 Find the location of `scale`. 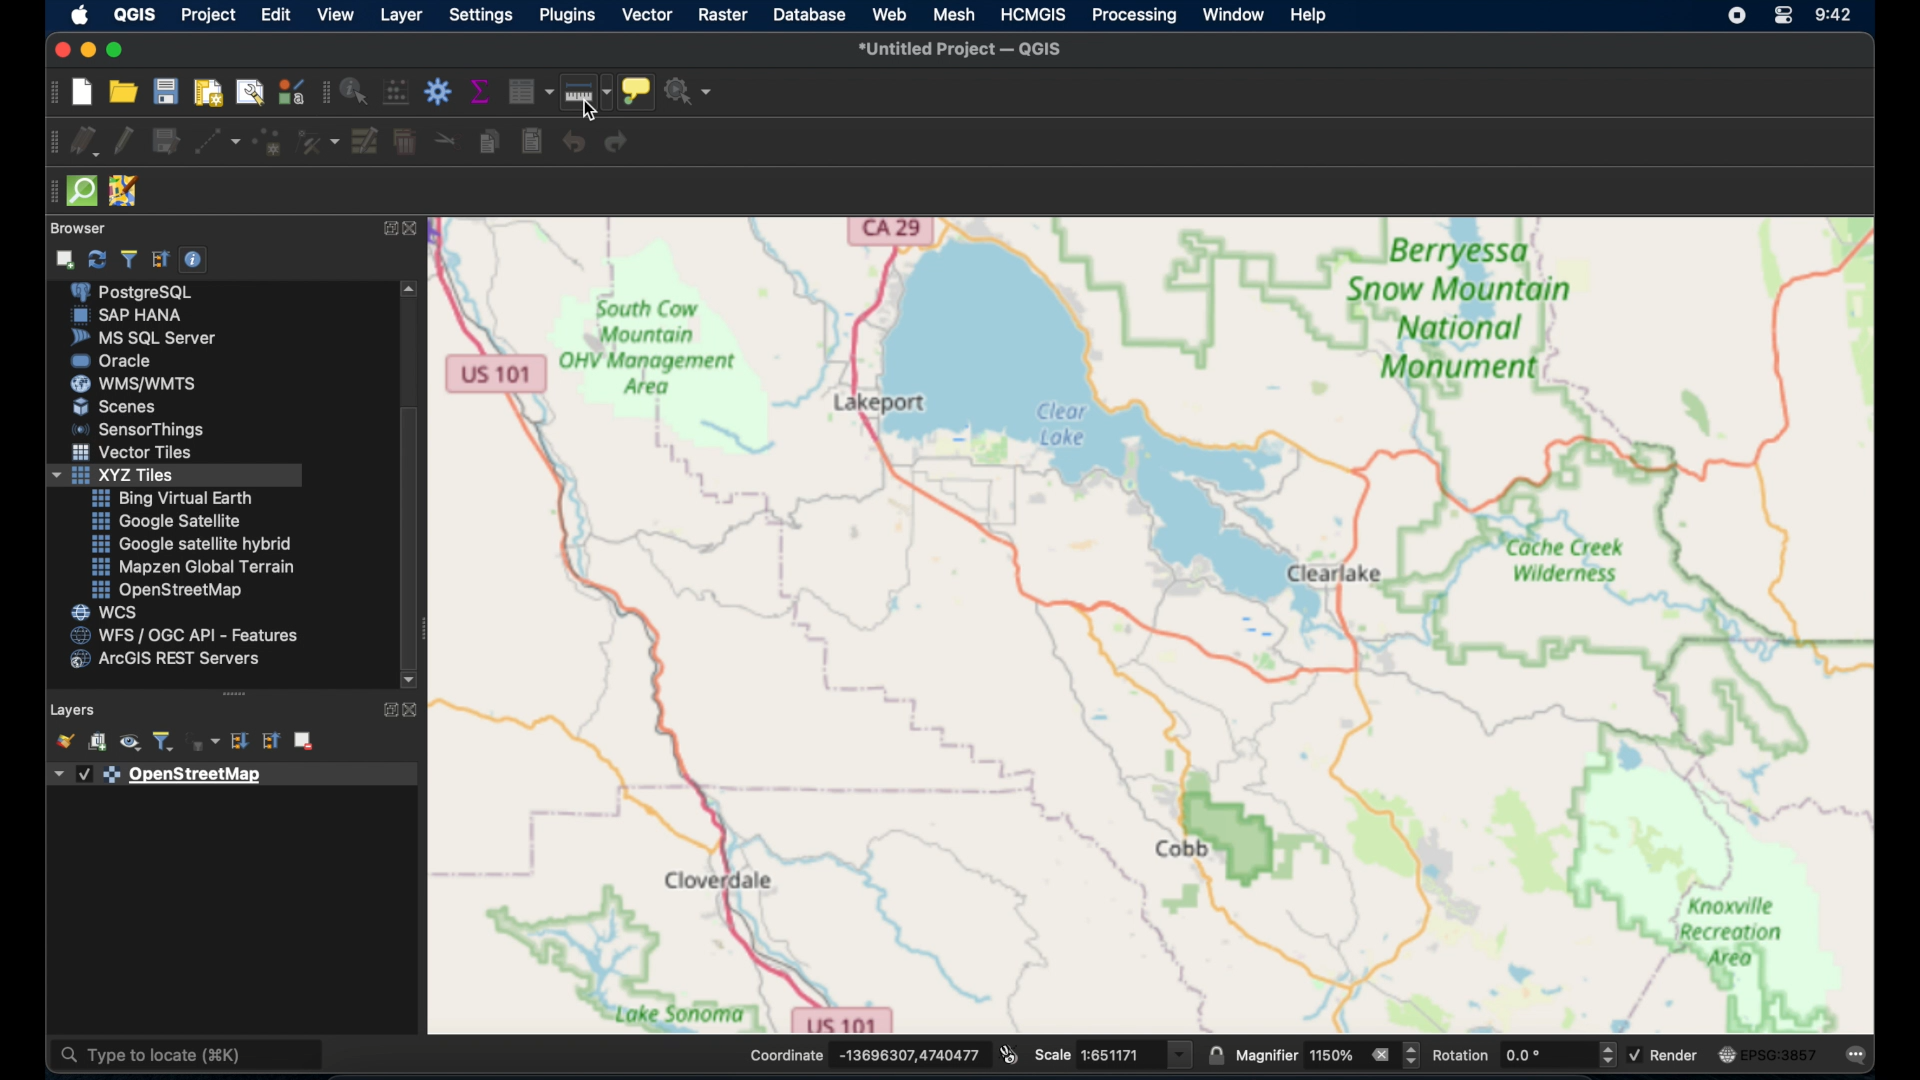

scale is located at coordinates (1114, 1053).